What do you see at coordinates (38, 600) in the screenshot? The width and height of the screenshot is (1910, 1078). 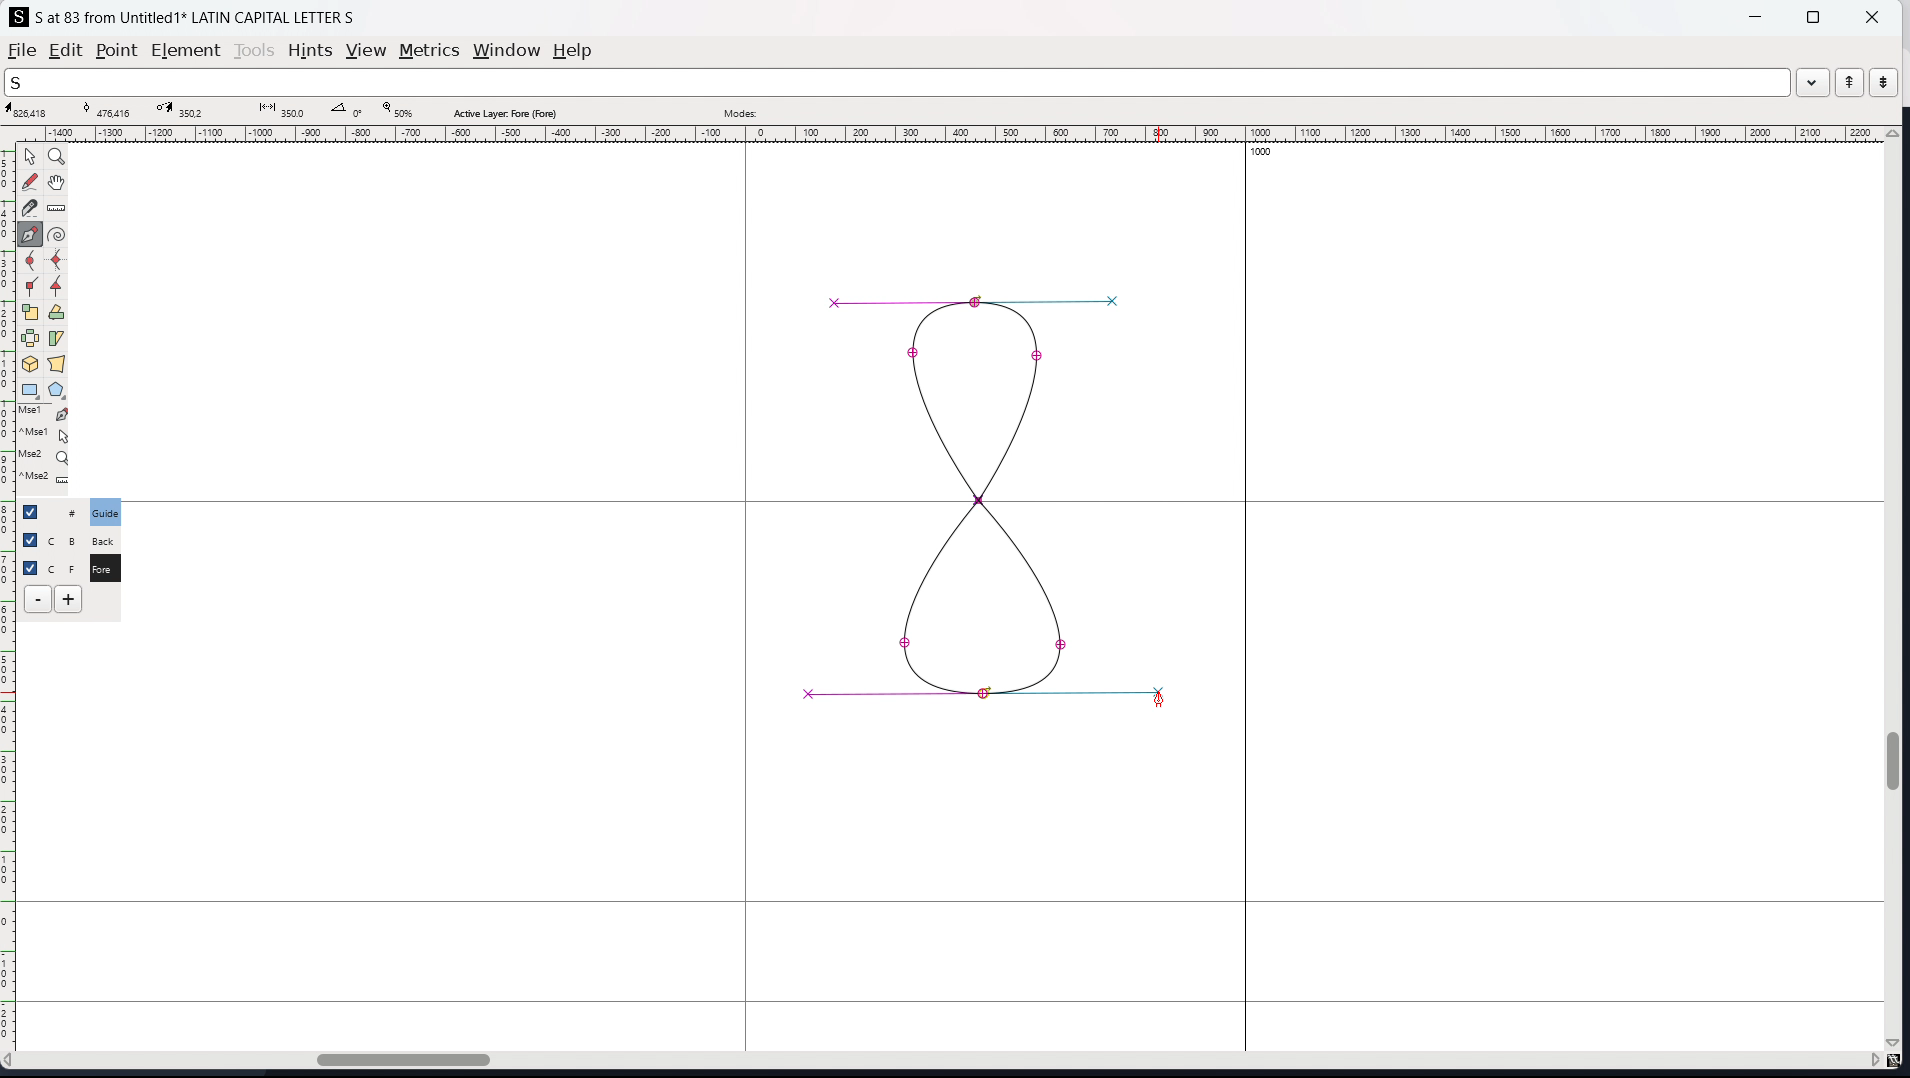 I see `delete layer` at bounding box center [38, 600].